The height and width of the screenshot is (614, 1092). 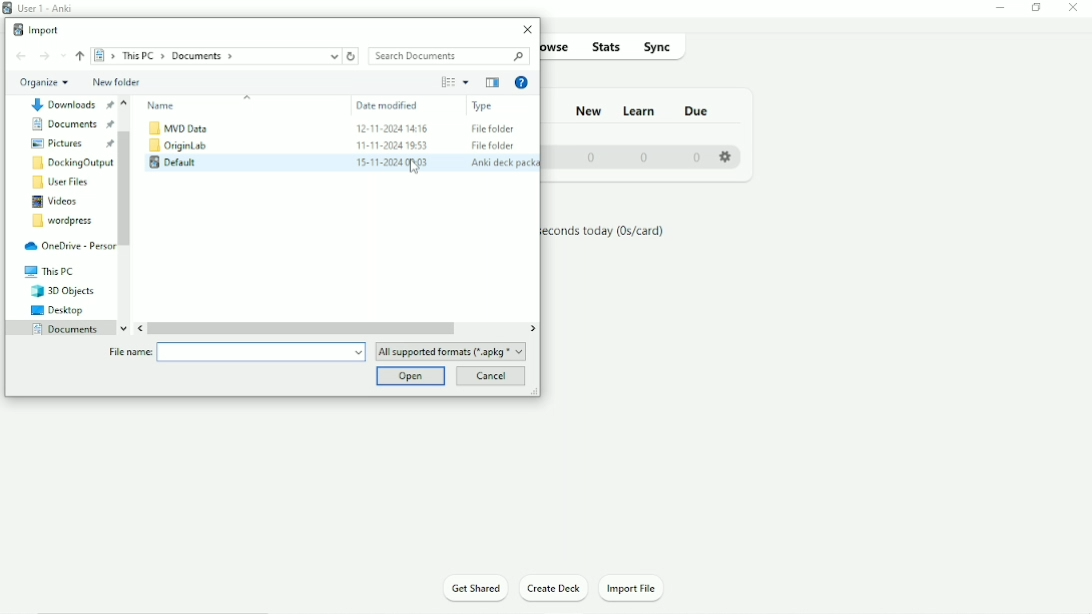 I want to click on Show the previous pane, so click(x=492, y=83).